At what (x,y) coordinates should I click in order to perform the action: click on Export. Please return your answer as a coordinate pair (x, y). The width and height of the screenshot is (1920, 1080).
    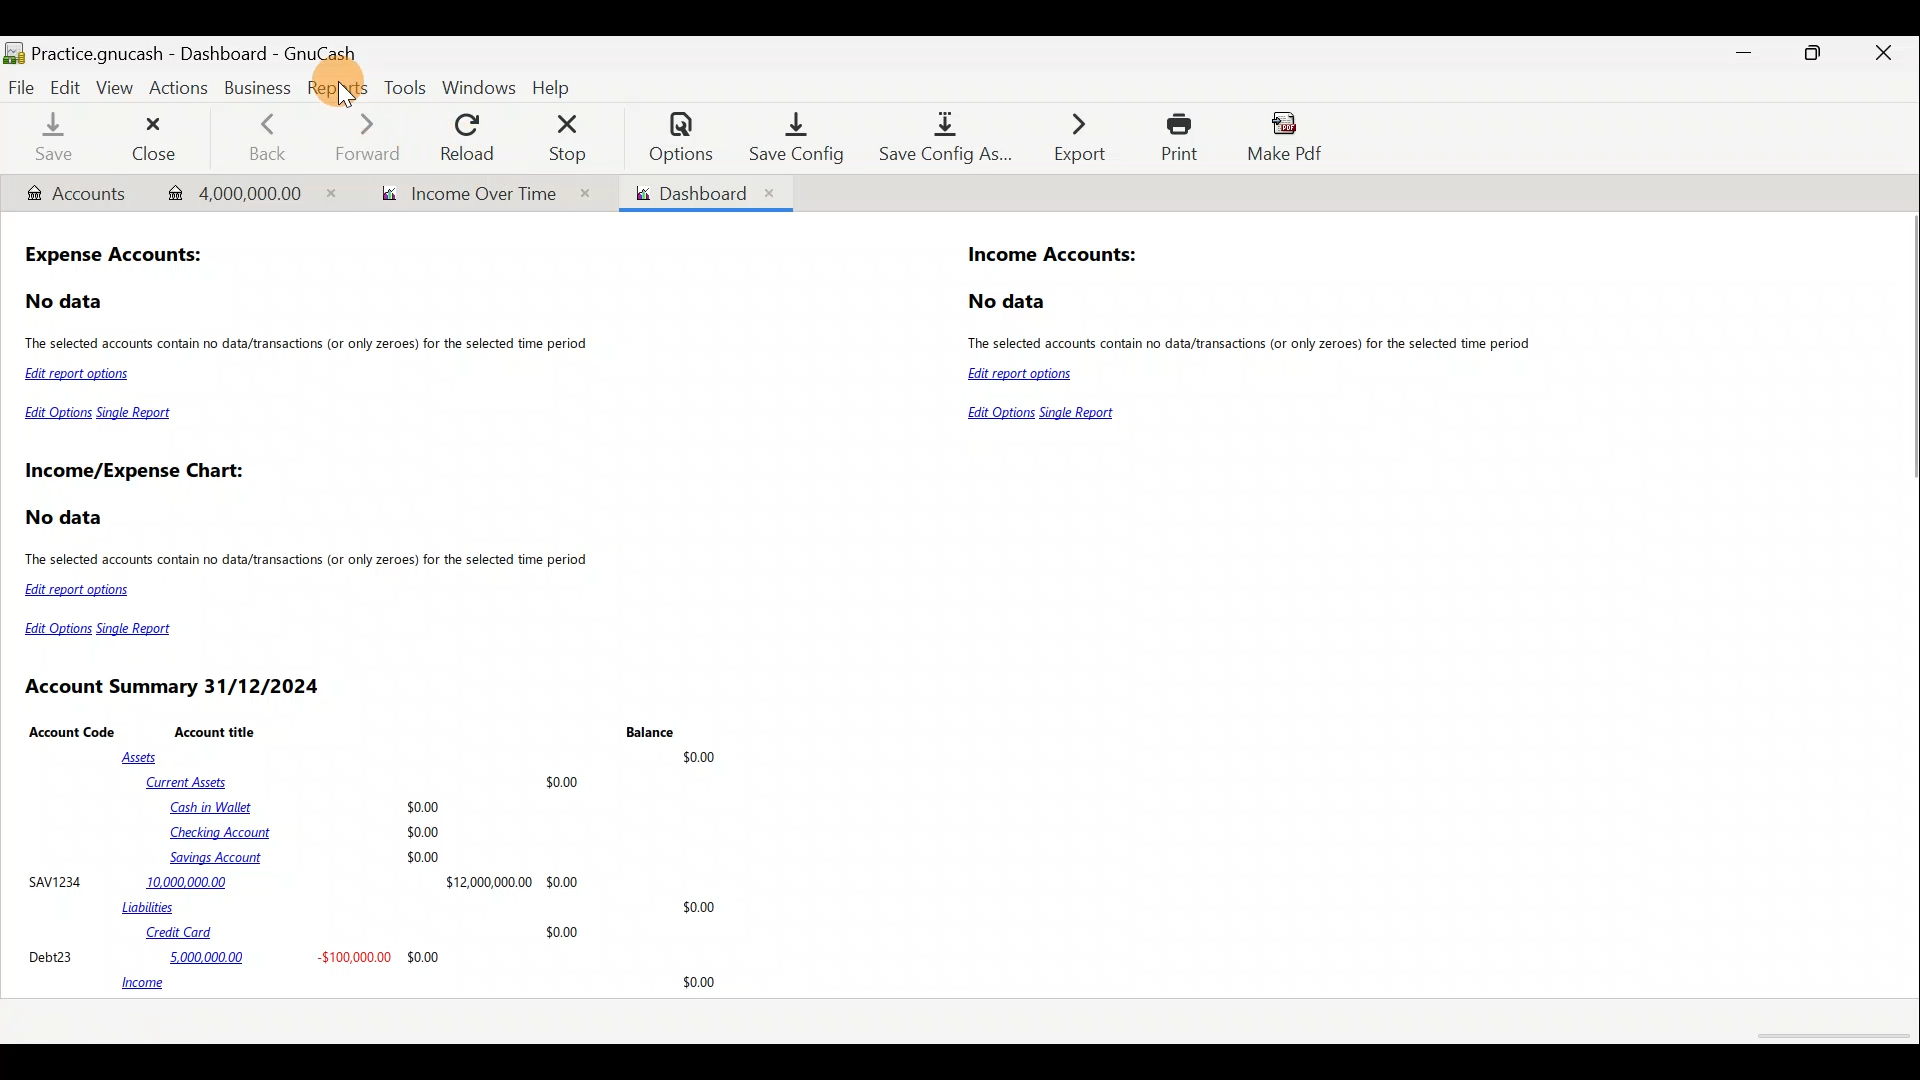
    Looking at the image, I should click on (1069, 137).